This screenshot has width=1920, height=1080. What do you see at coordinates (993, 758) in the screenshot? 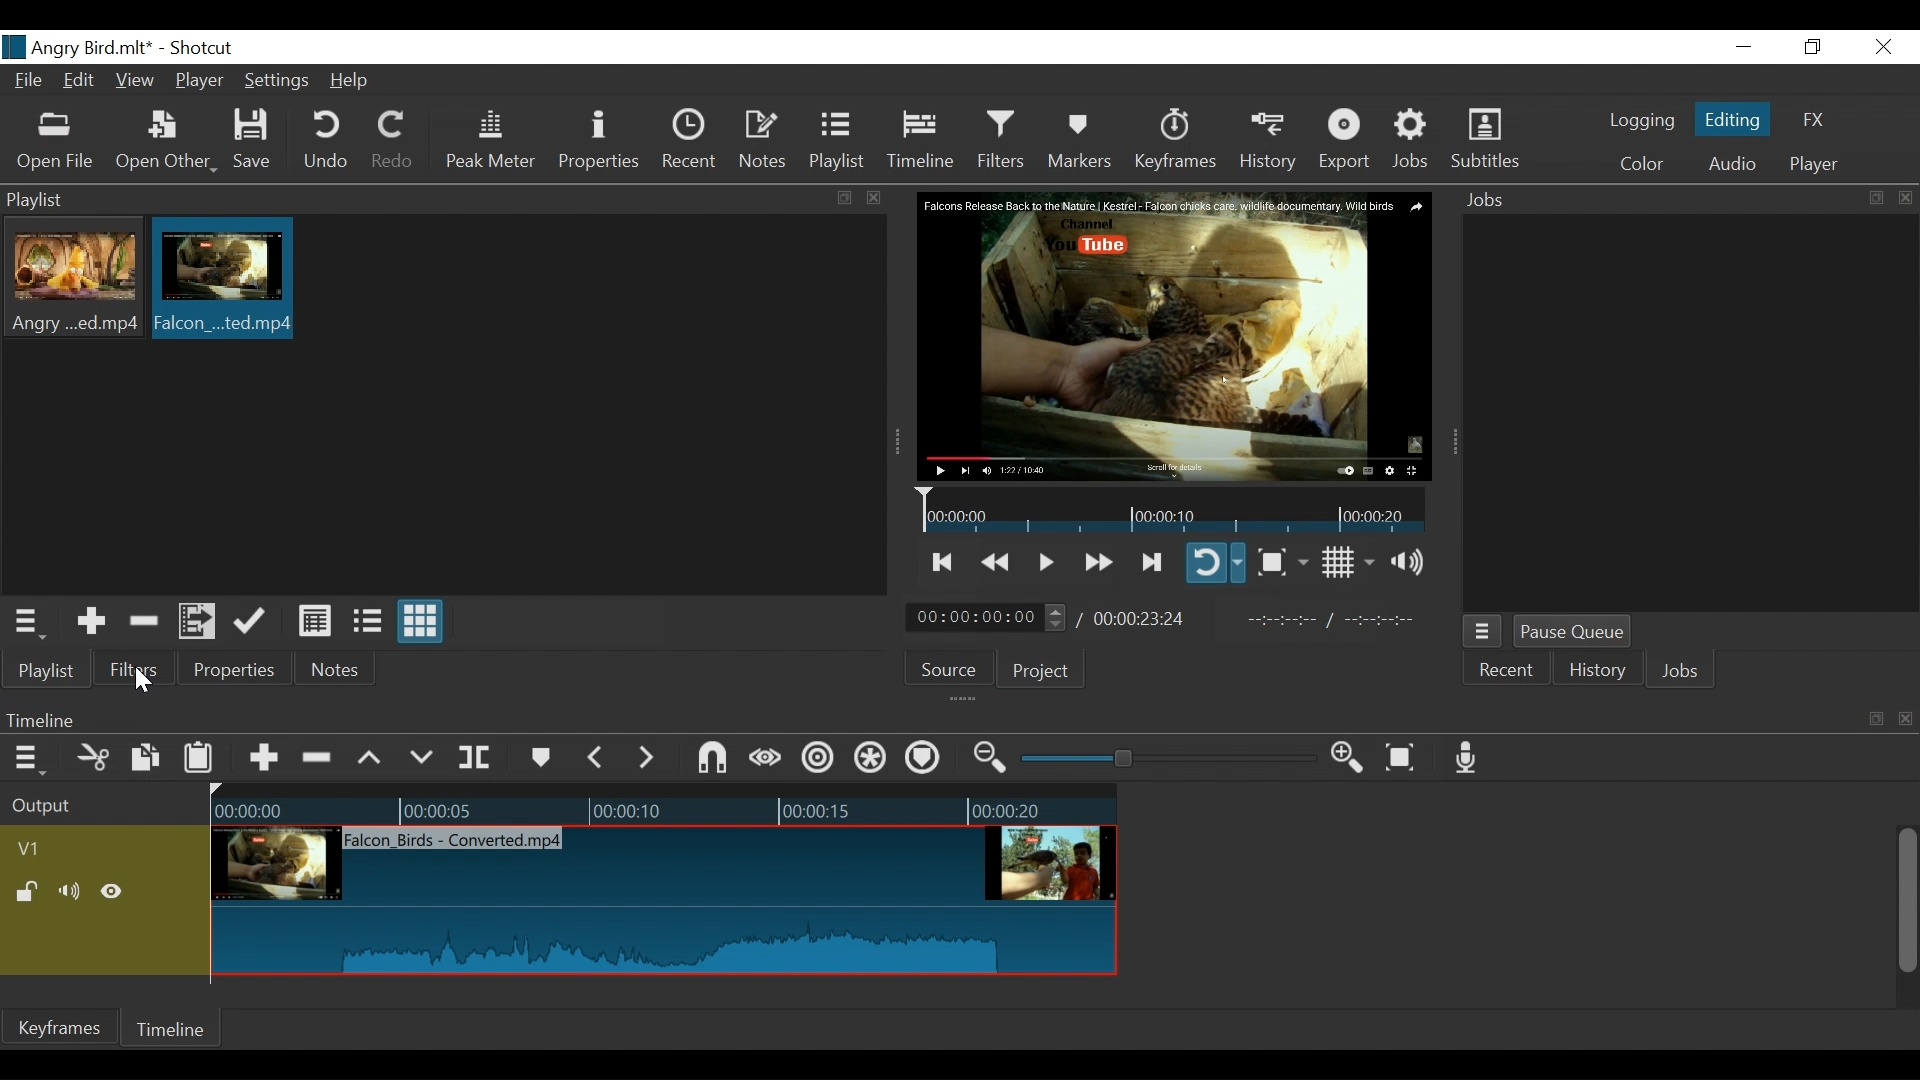
I see `Zoom timeline out` at bounding box center [993, 758].